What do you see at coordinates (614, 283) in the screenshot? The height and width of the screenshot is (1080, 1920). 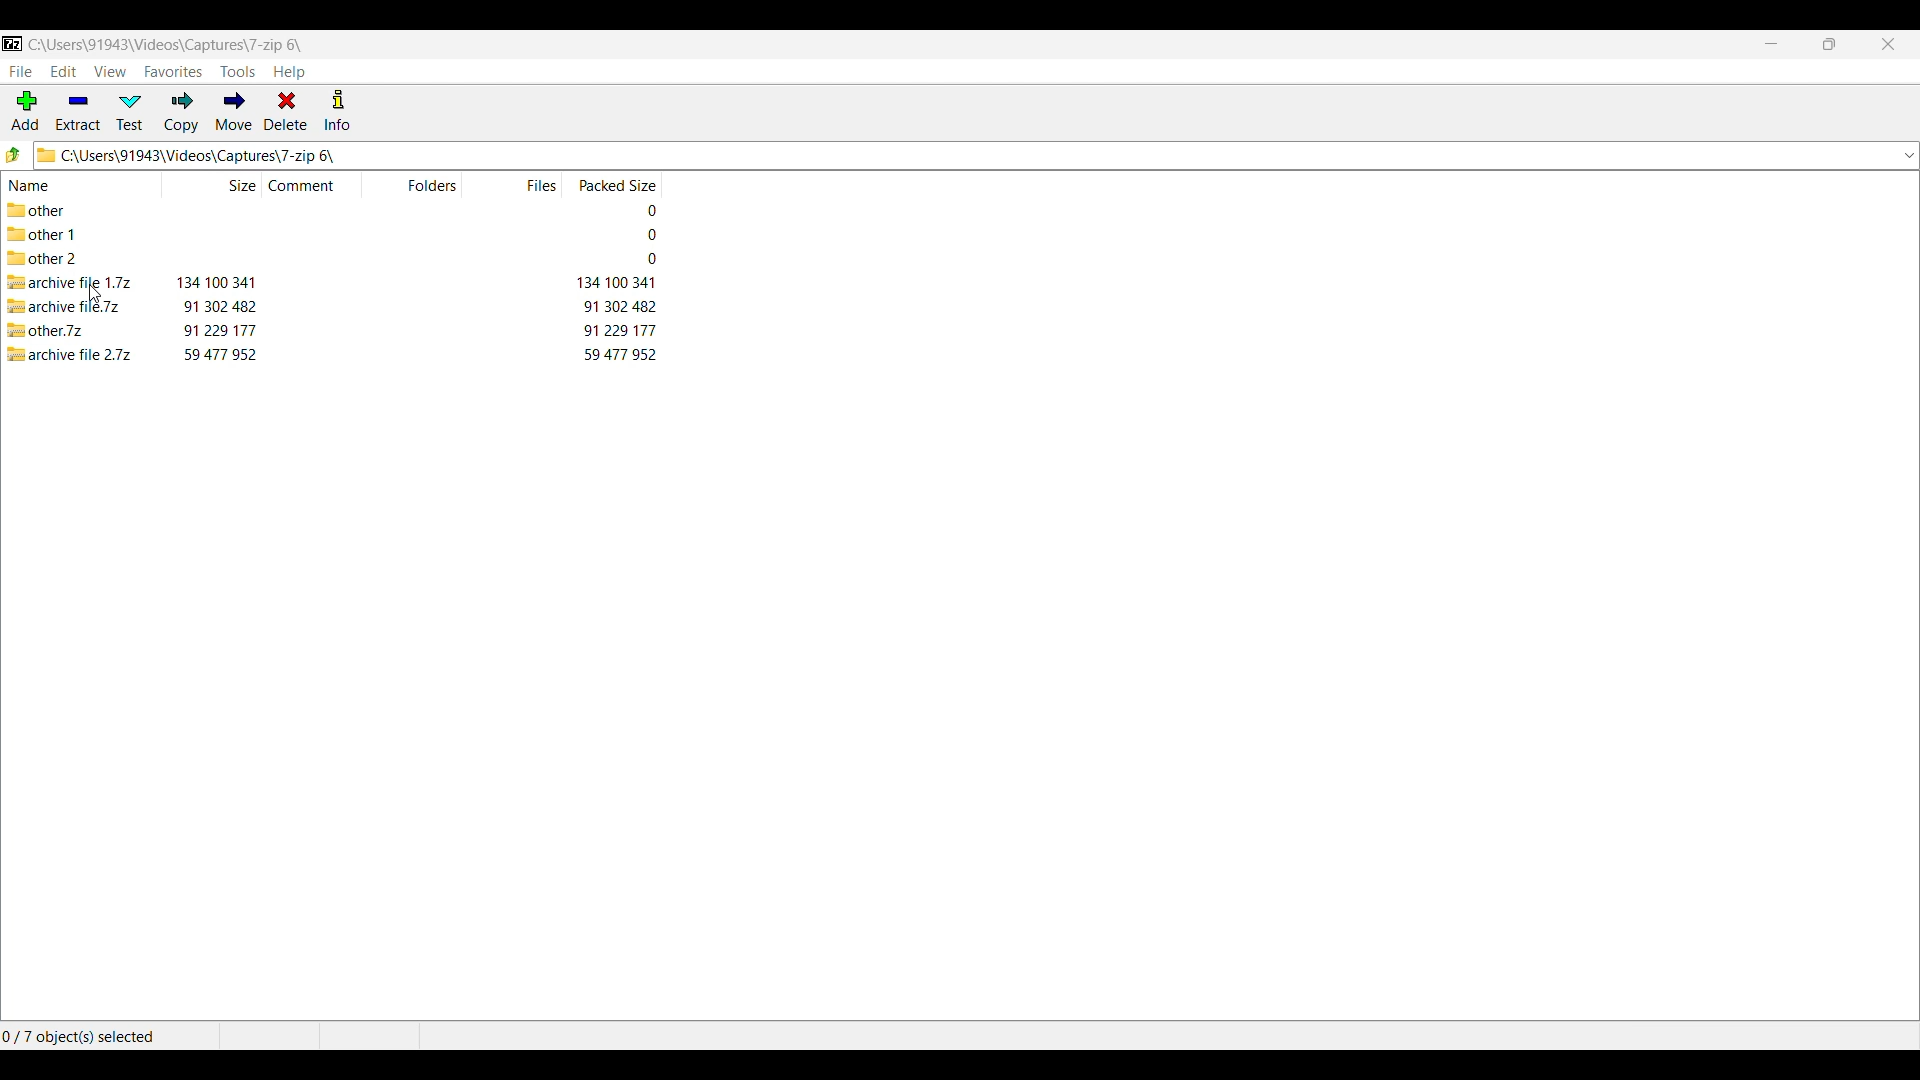 I see `packed size` at bounding box center [614, 283].